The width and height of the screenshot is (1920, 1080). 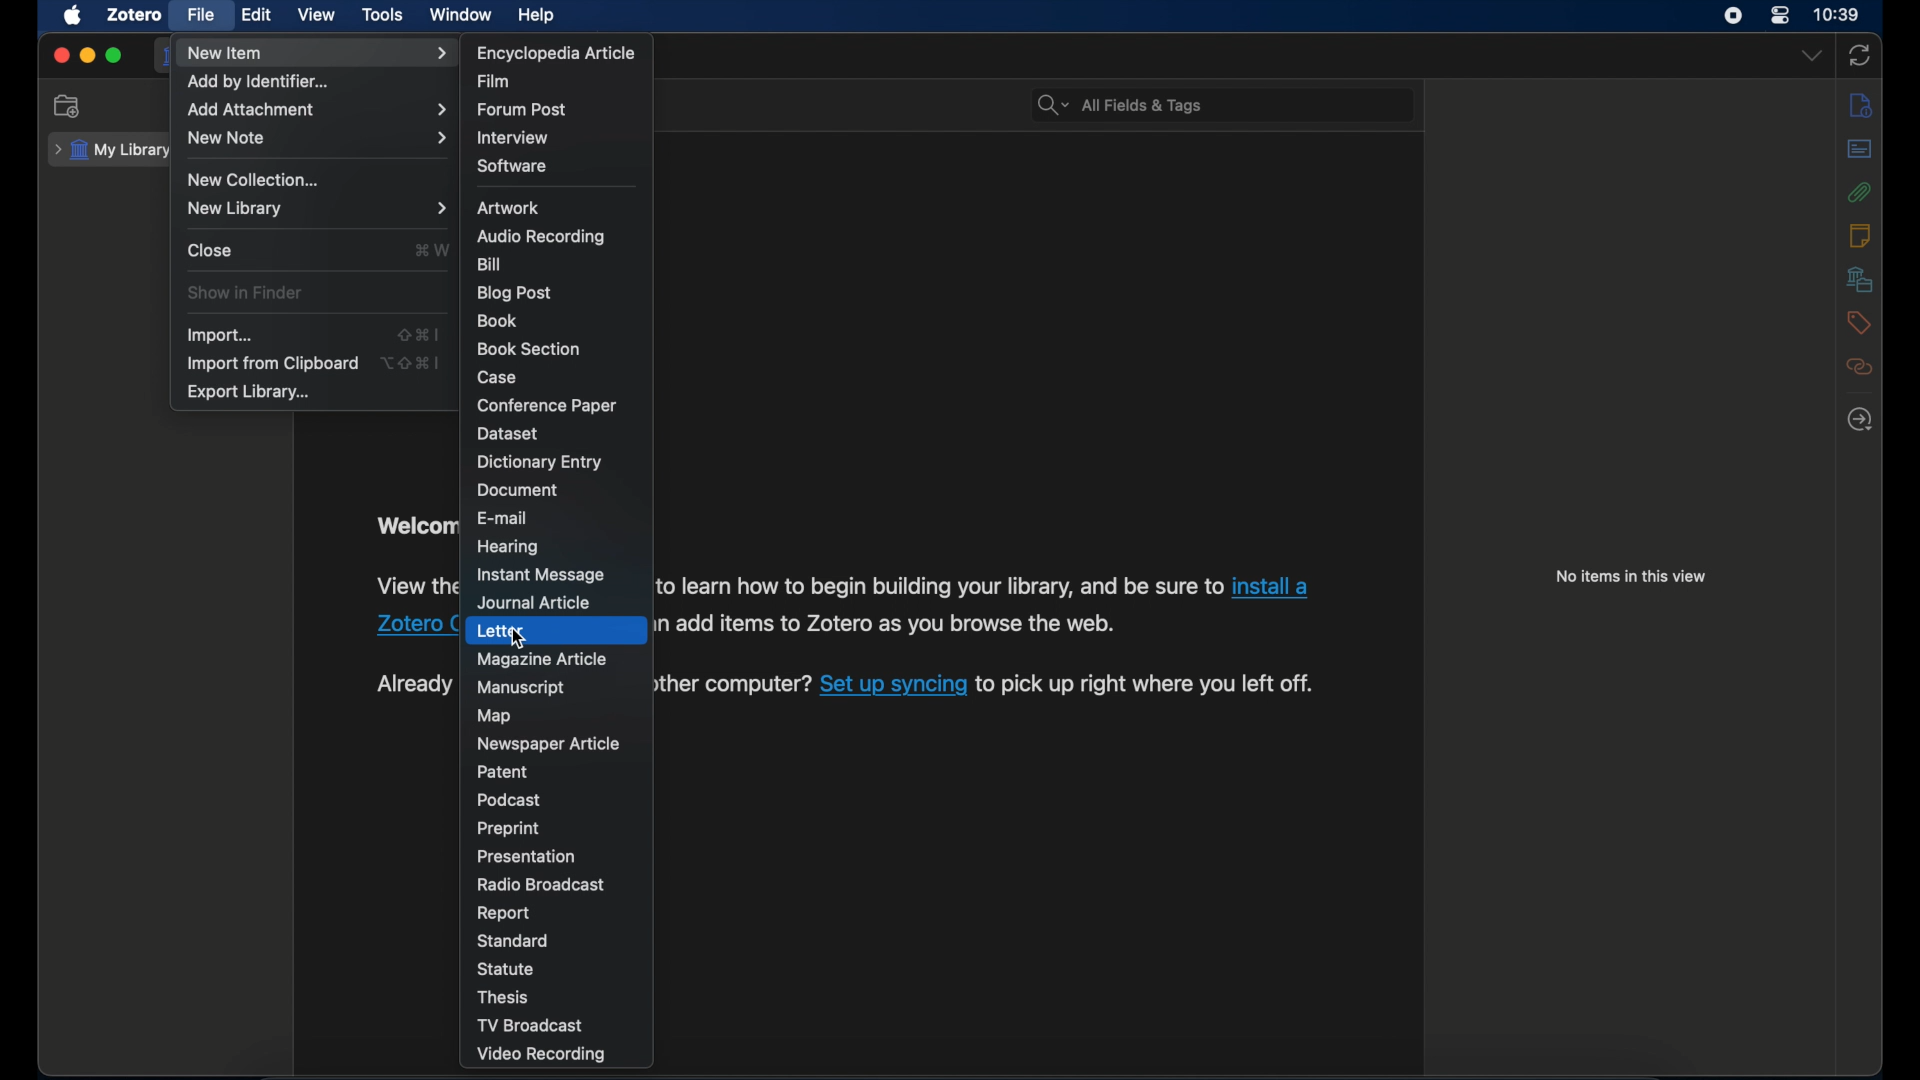 I want to click on sync, so click(x=1861, y=55).